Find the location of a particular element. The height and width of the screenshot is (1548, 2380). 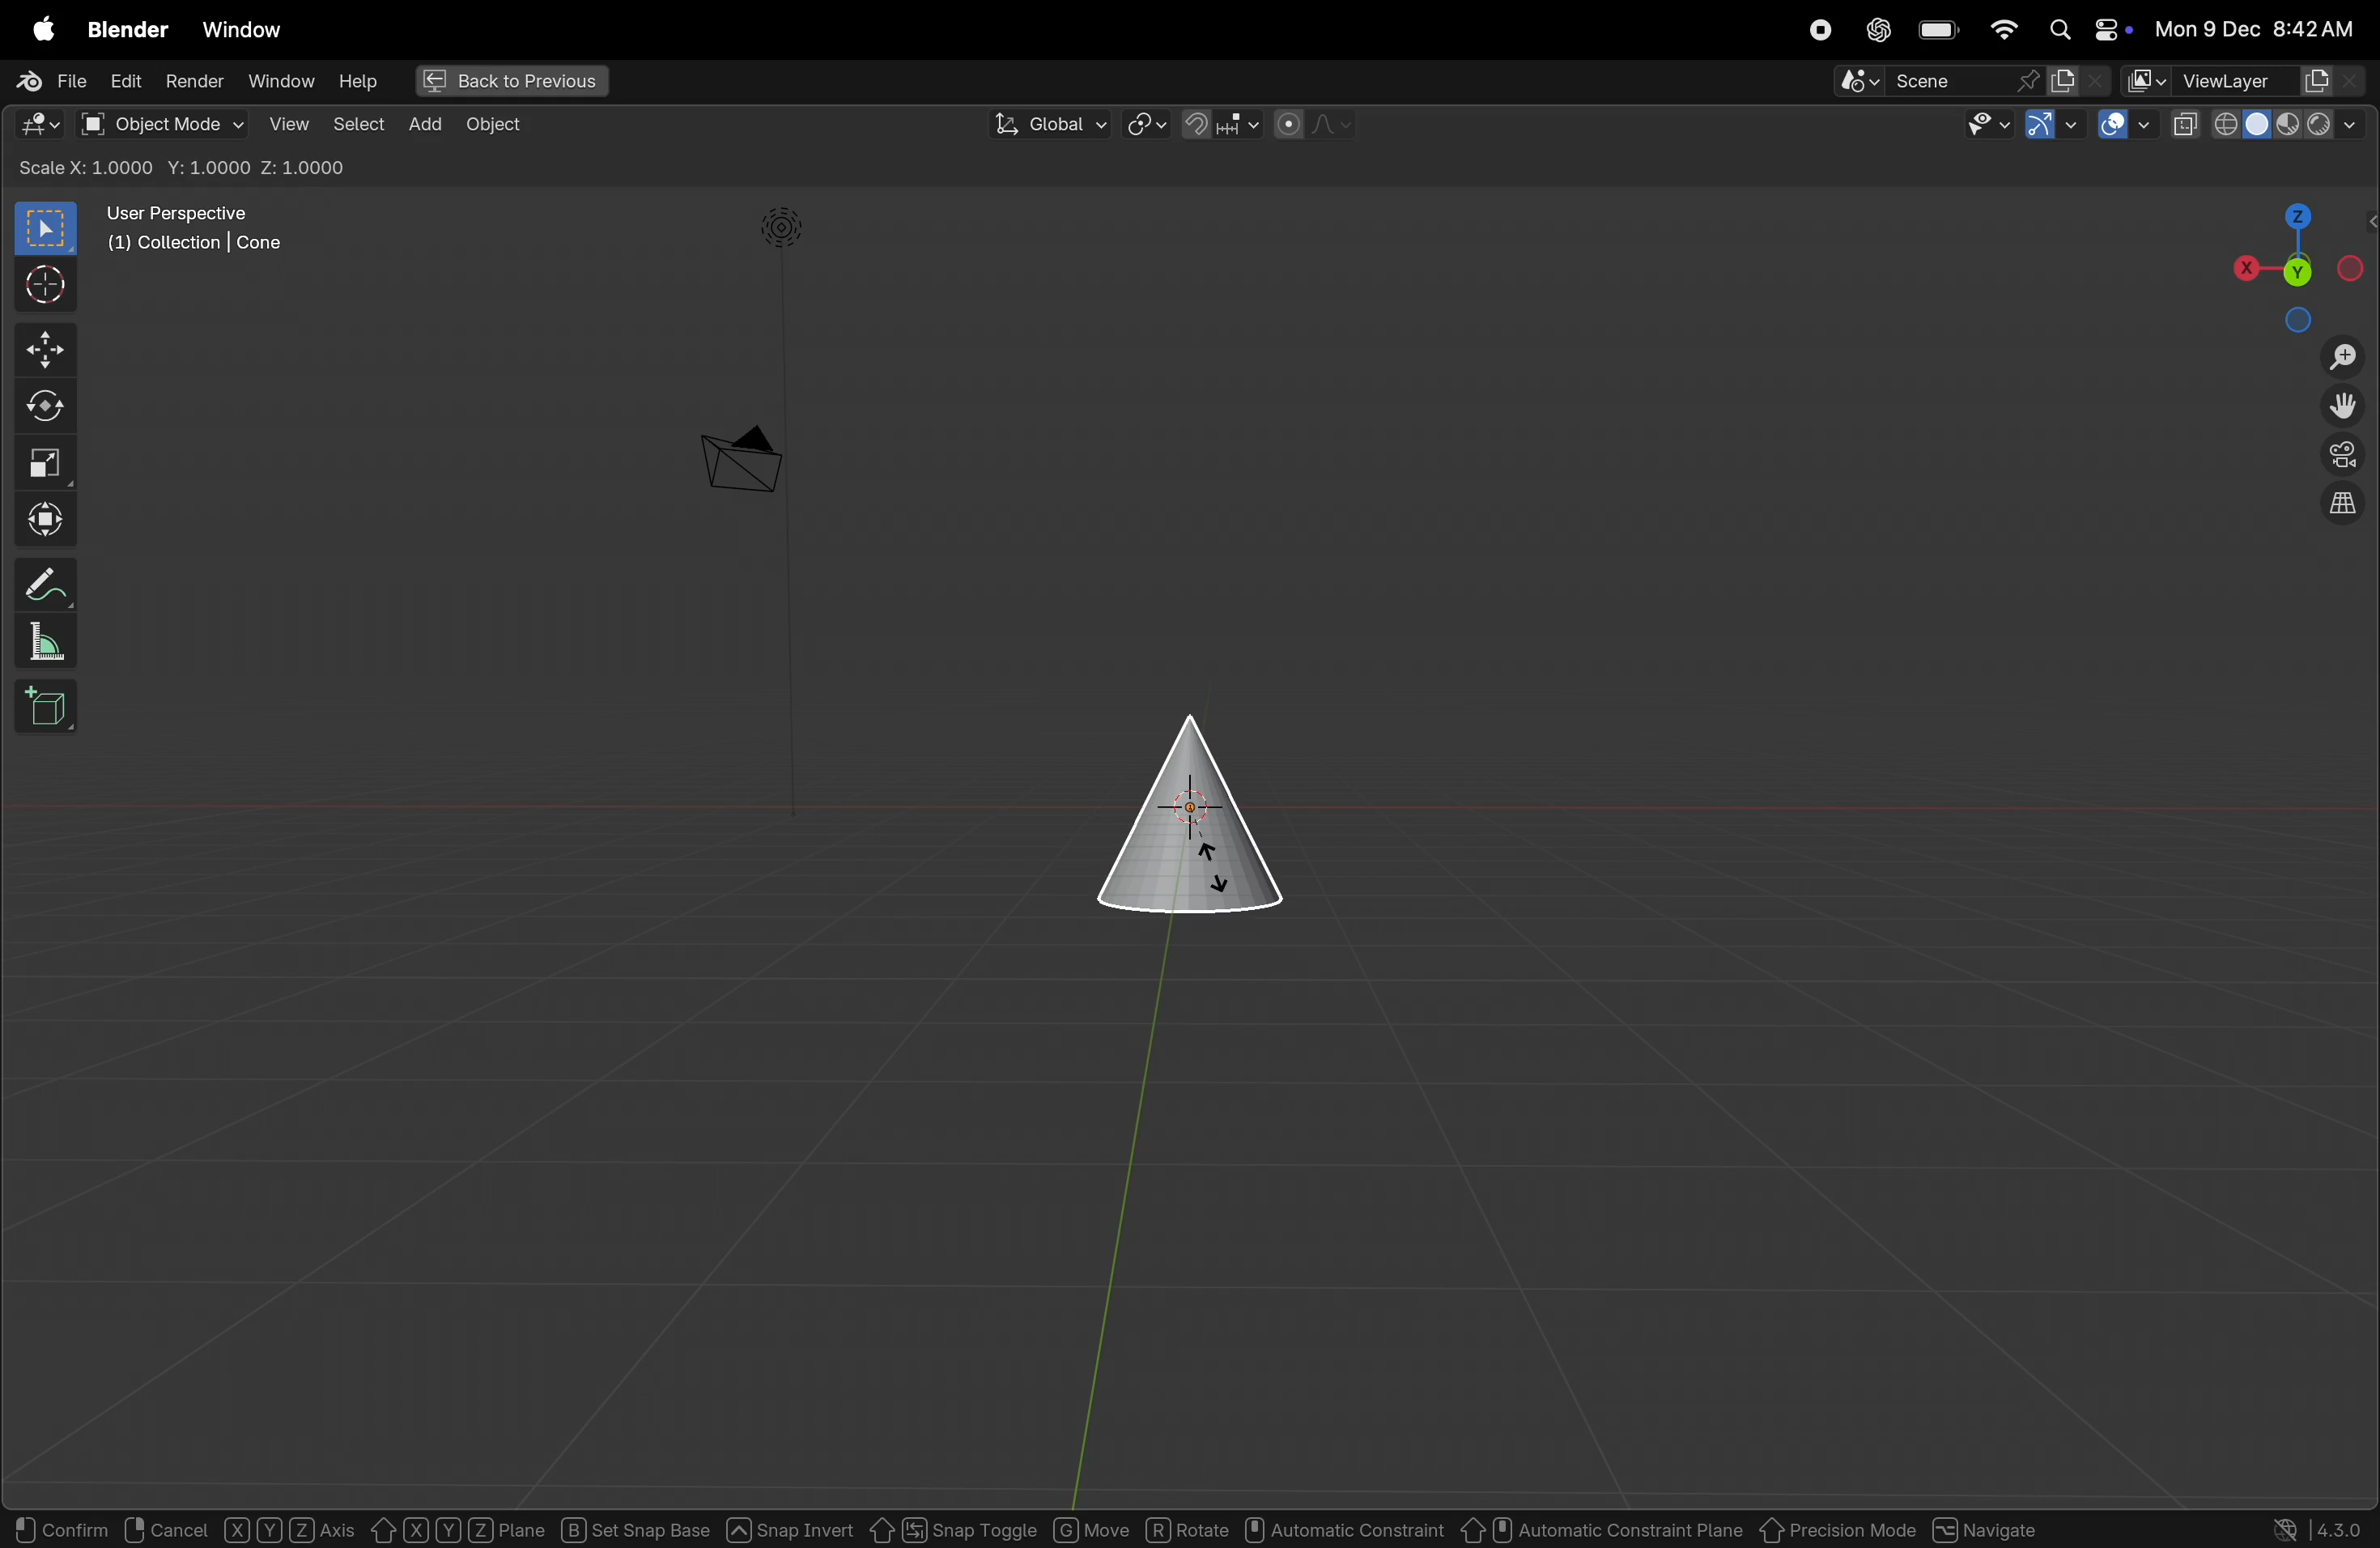

object is located at coordinates (292, 1529).